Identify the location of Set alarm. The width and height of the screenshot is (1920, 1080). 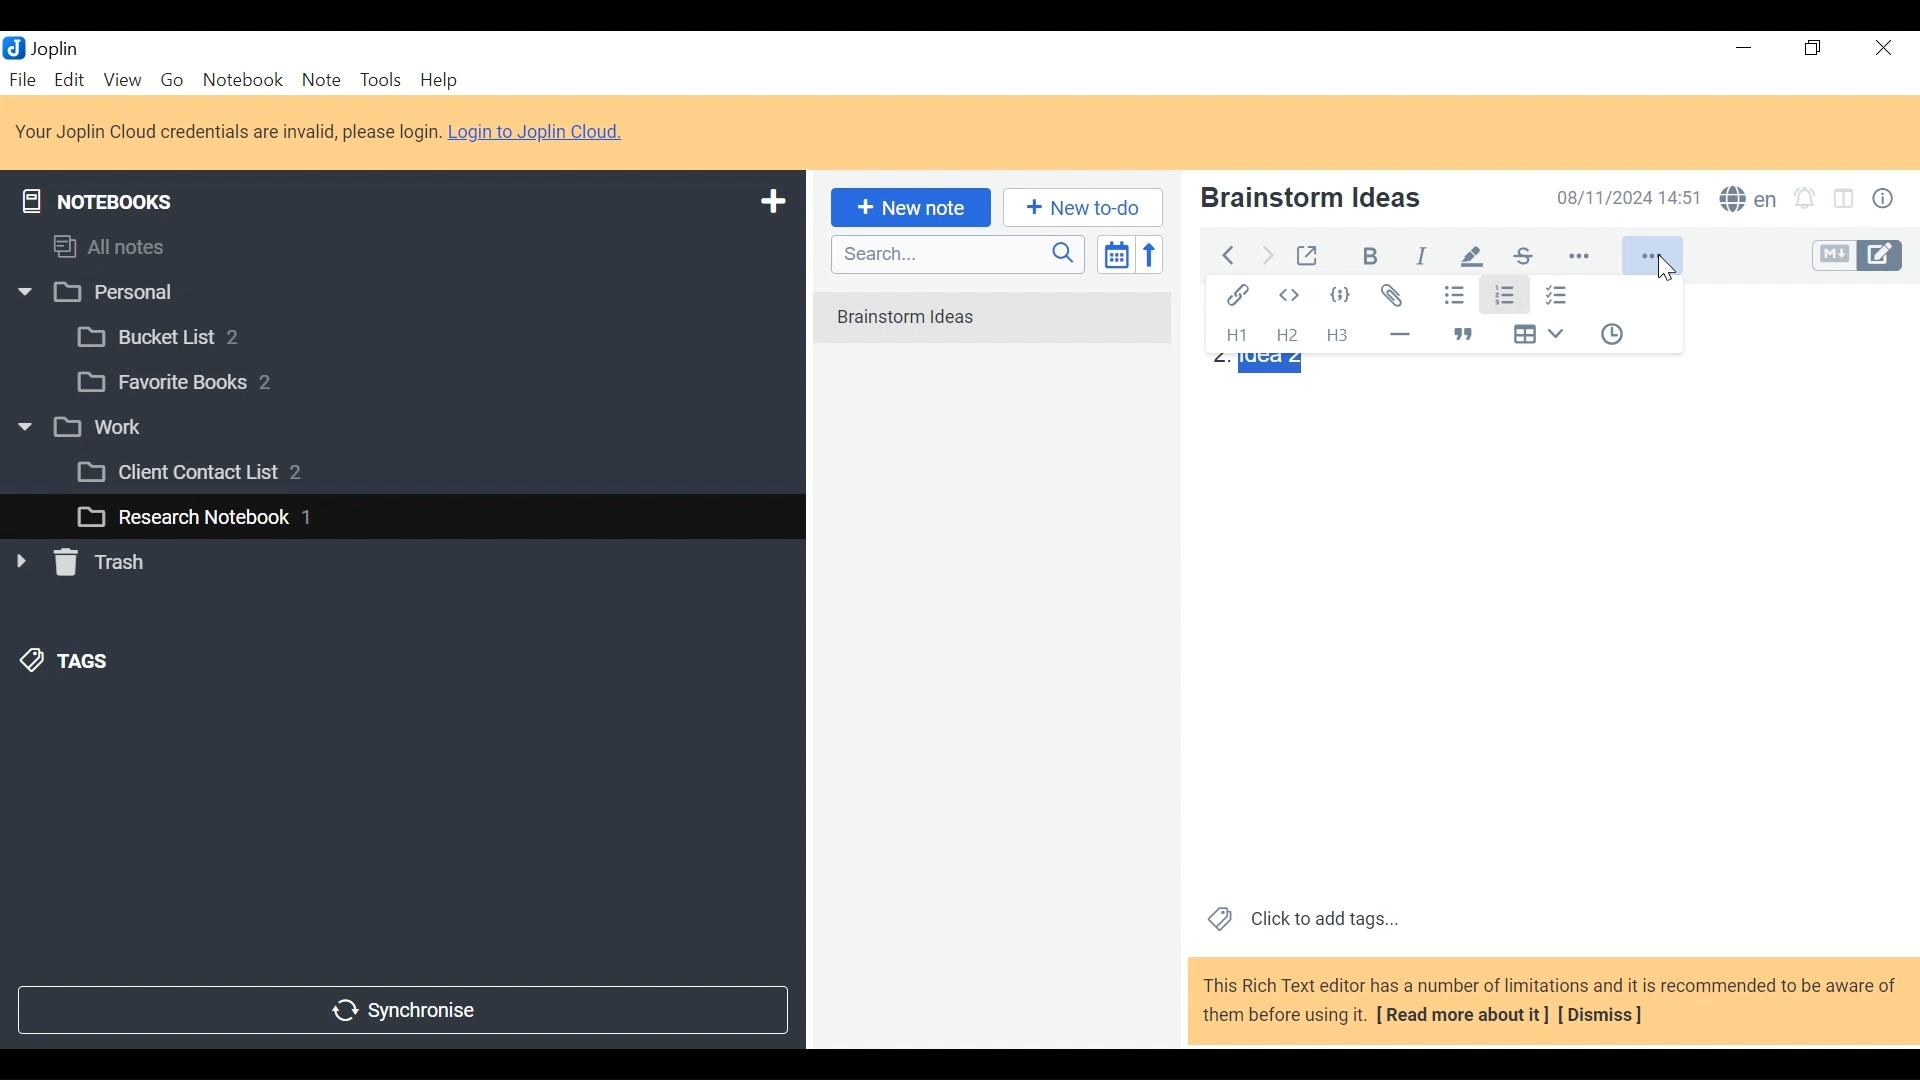
(1805, 201).